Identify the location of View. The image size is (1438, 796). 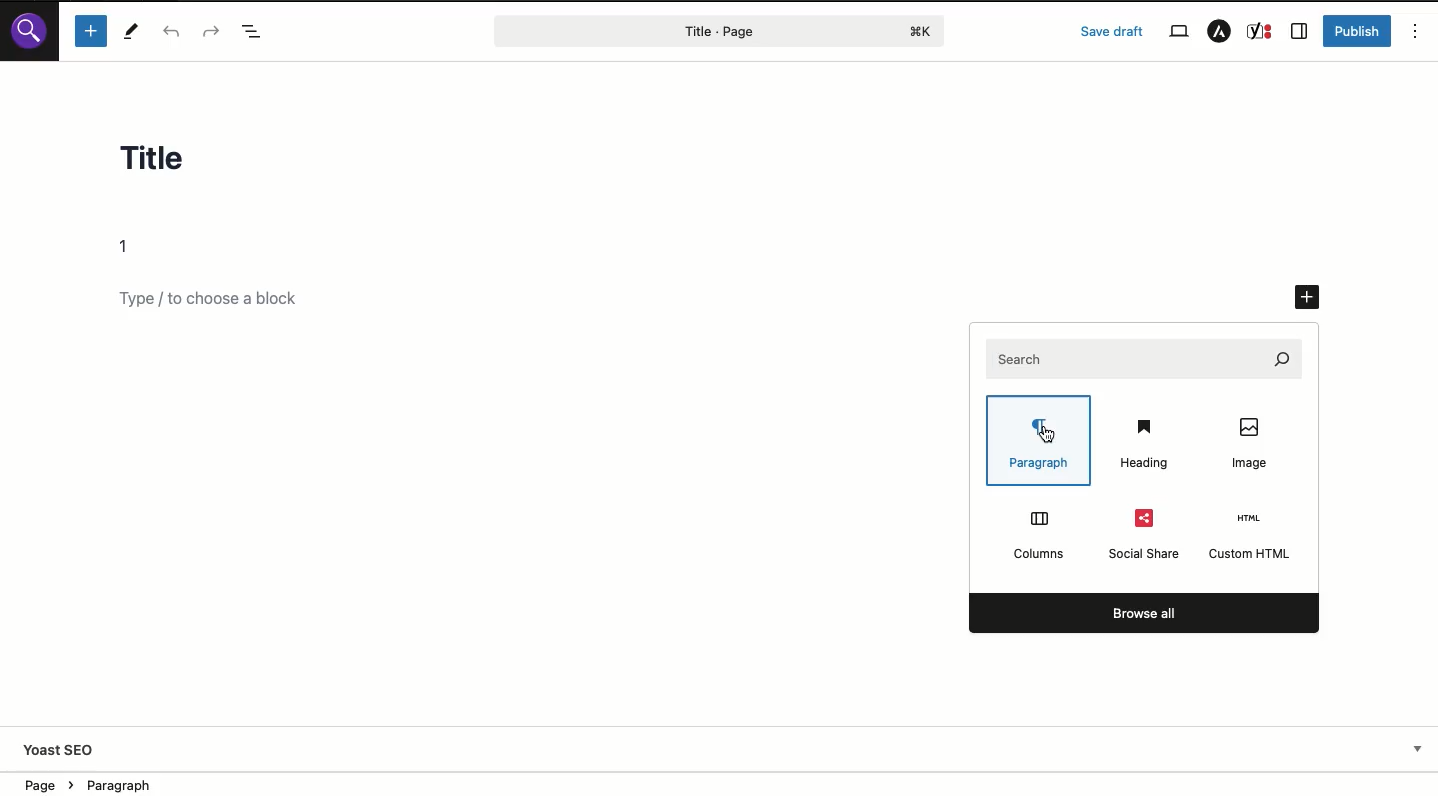
(1178, 32).